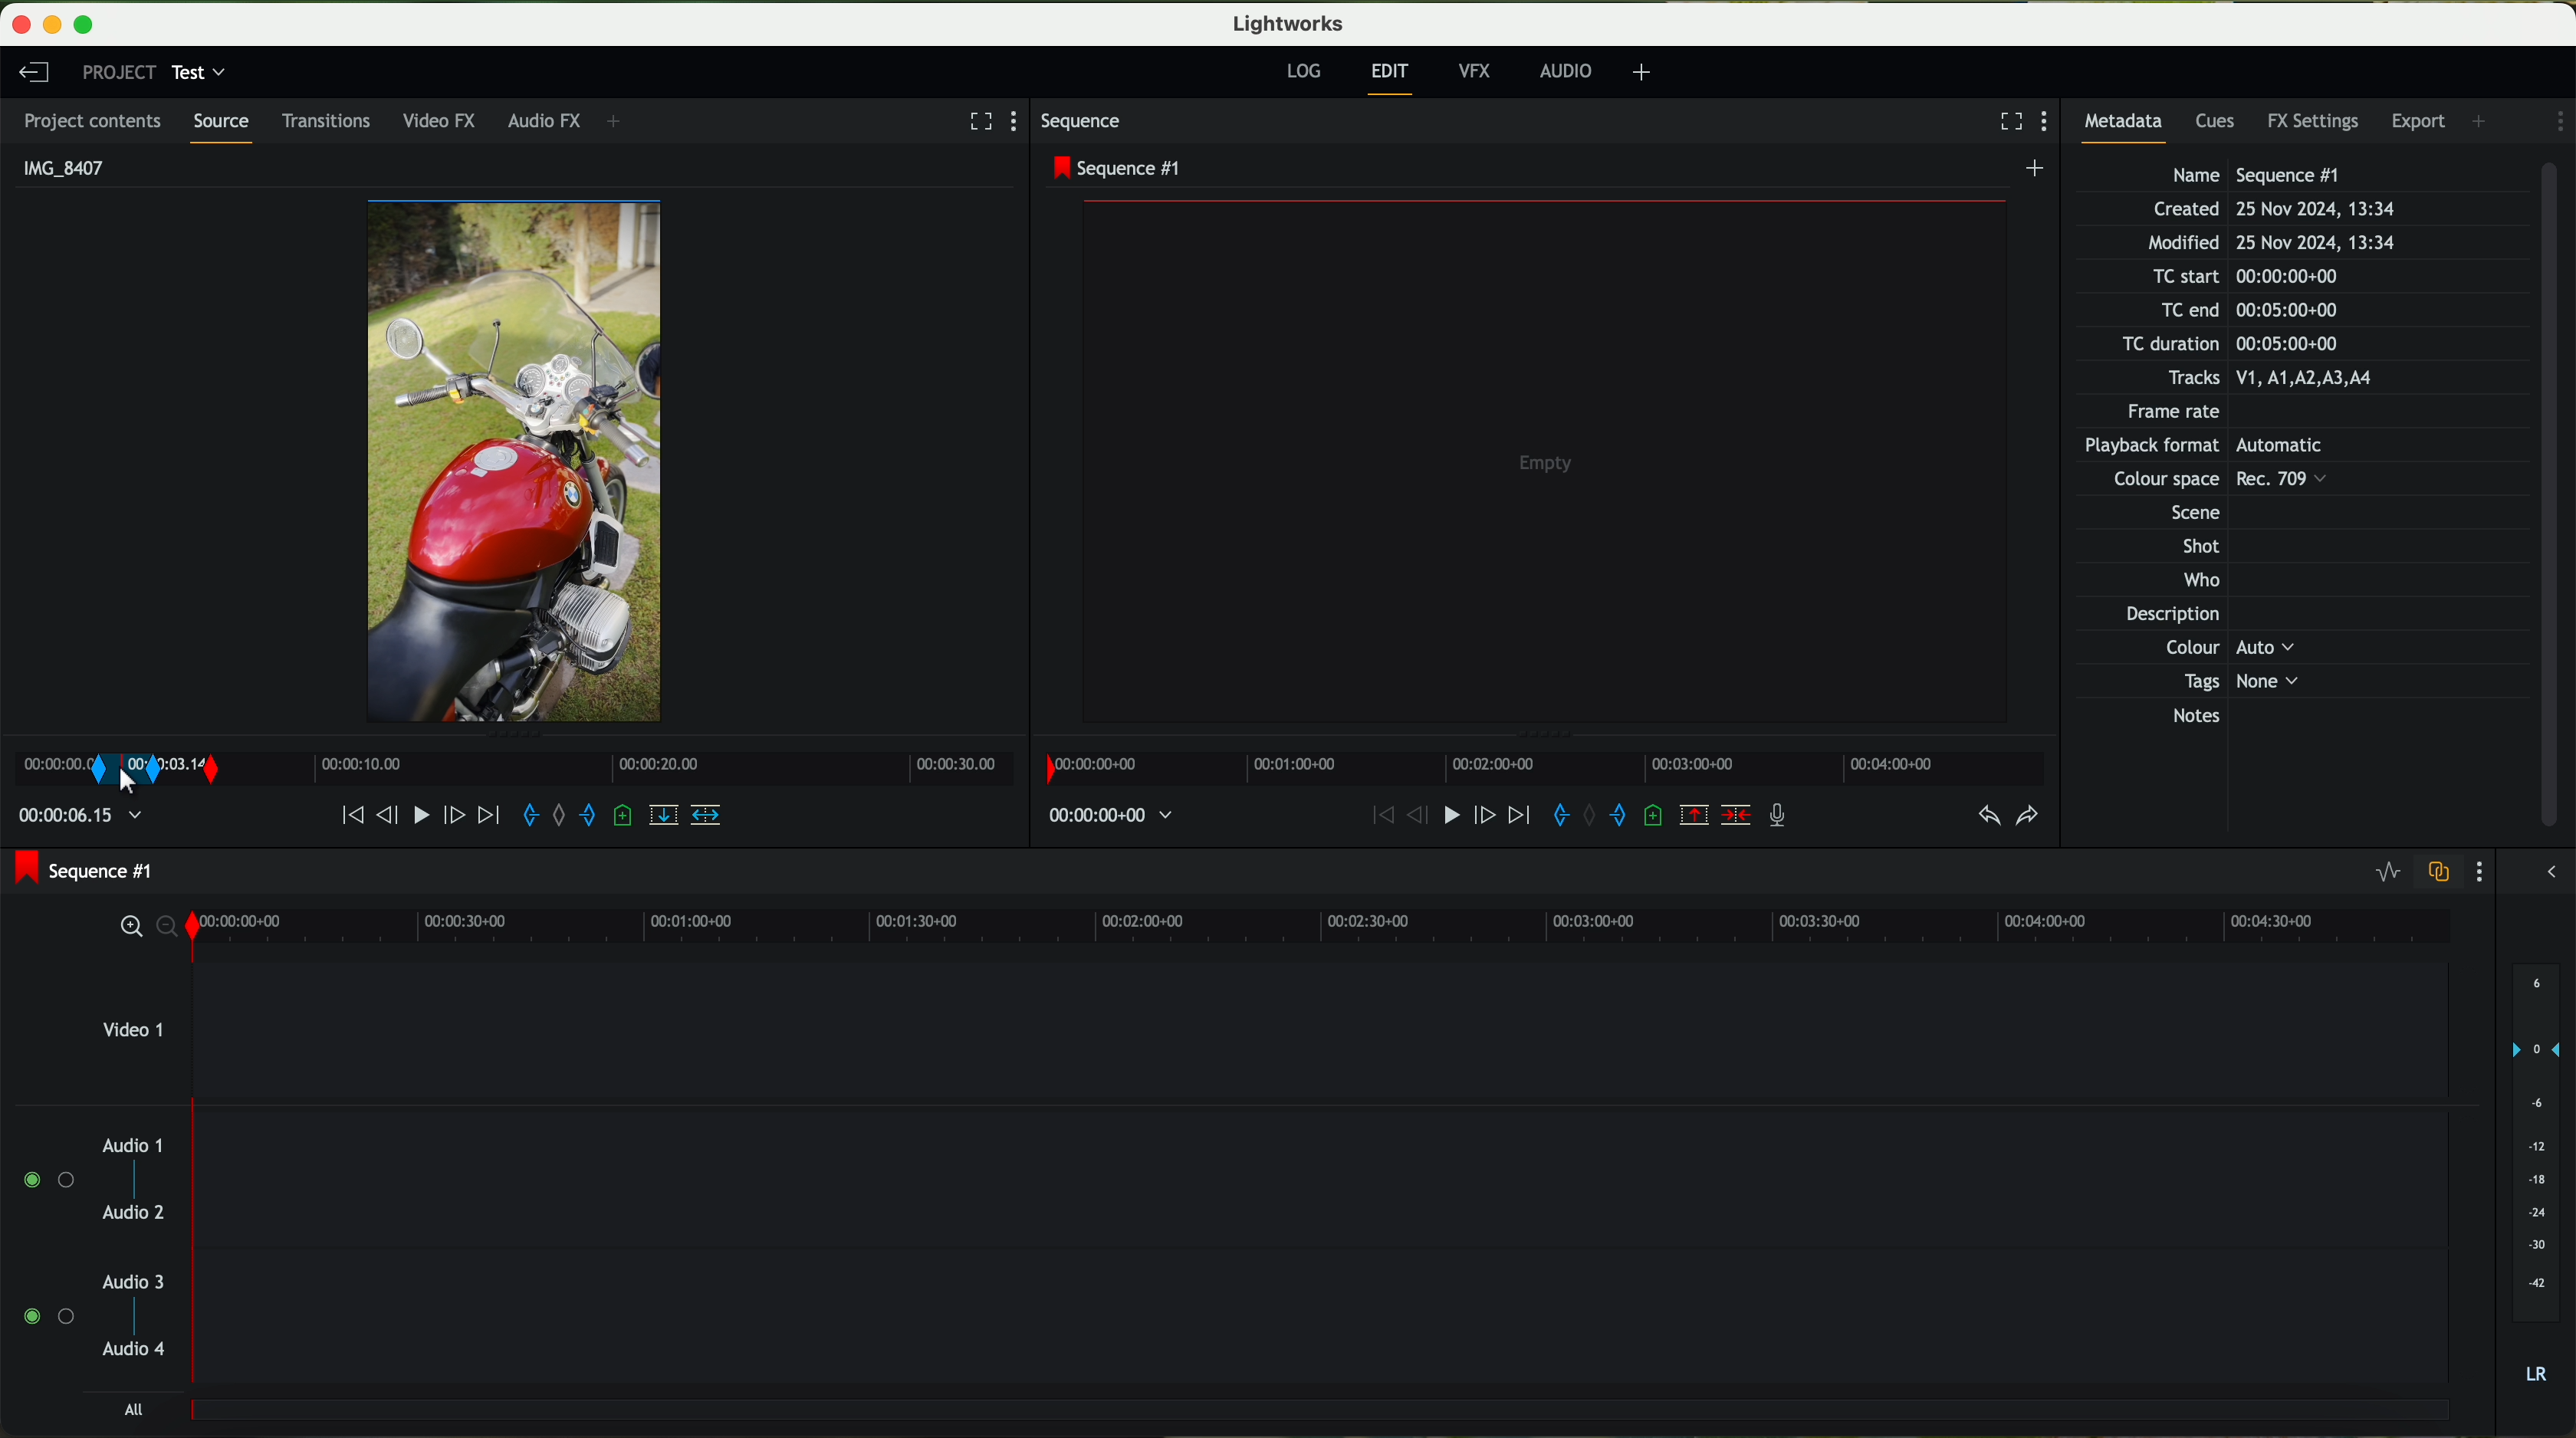 This screenshot has width=2576, height=1438. I want to click on audio 4, so click(135, 1354).